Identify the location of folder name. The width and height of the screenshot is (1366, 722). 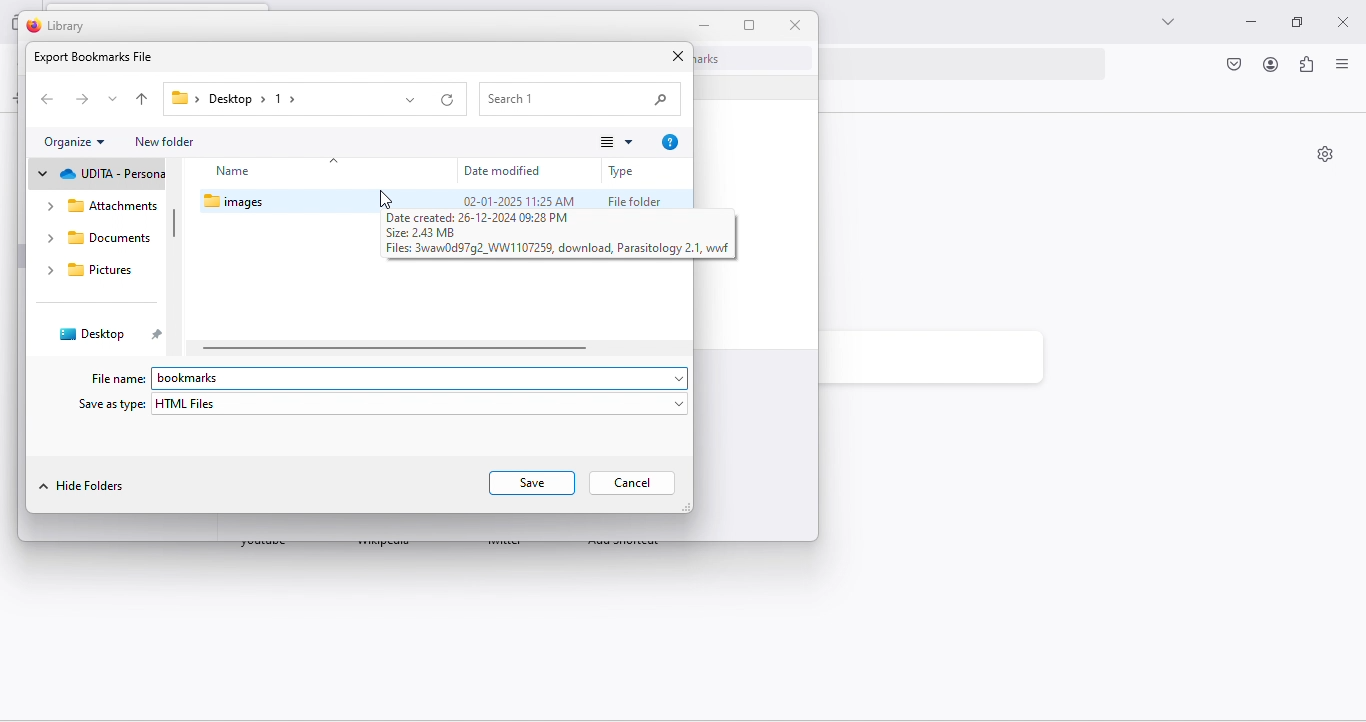
(236, 100).